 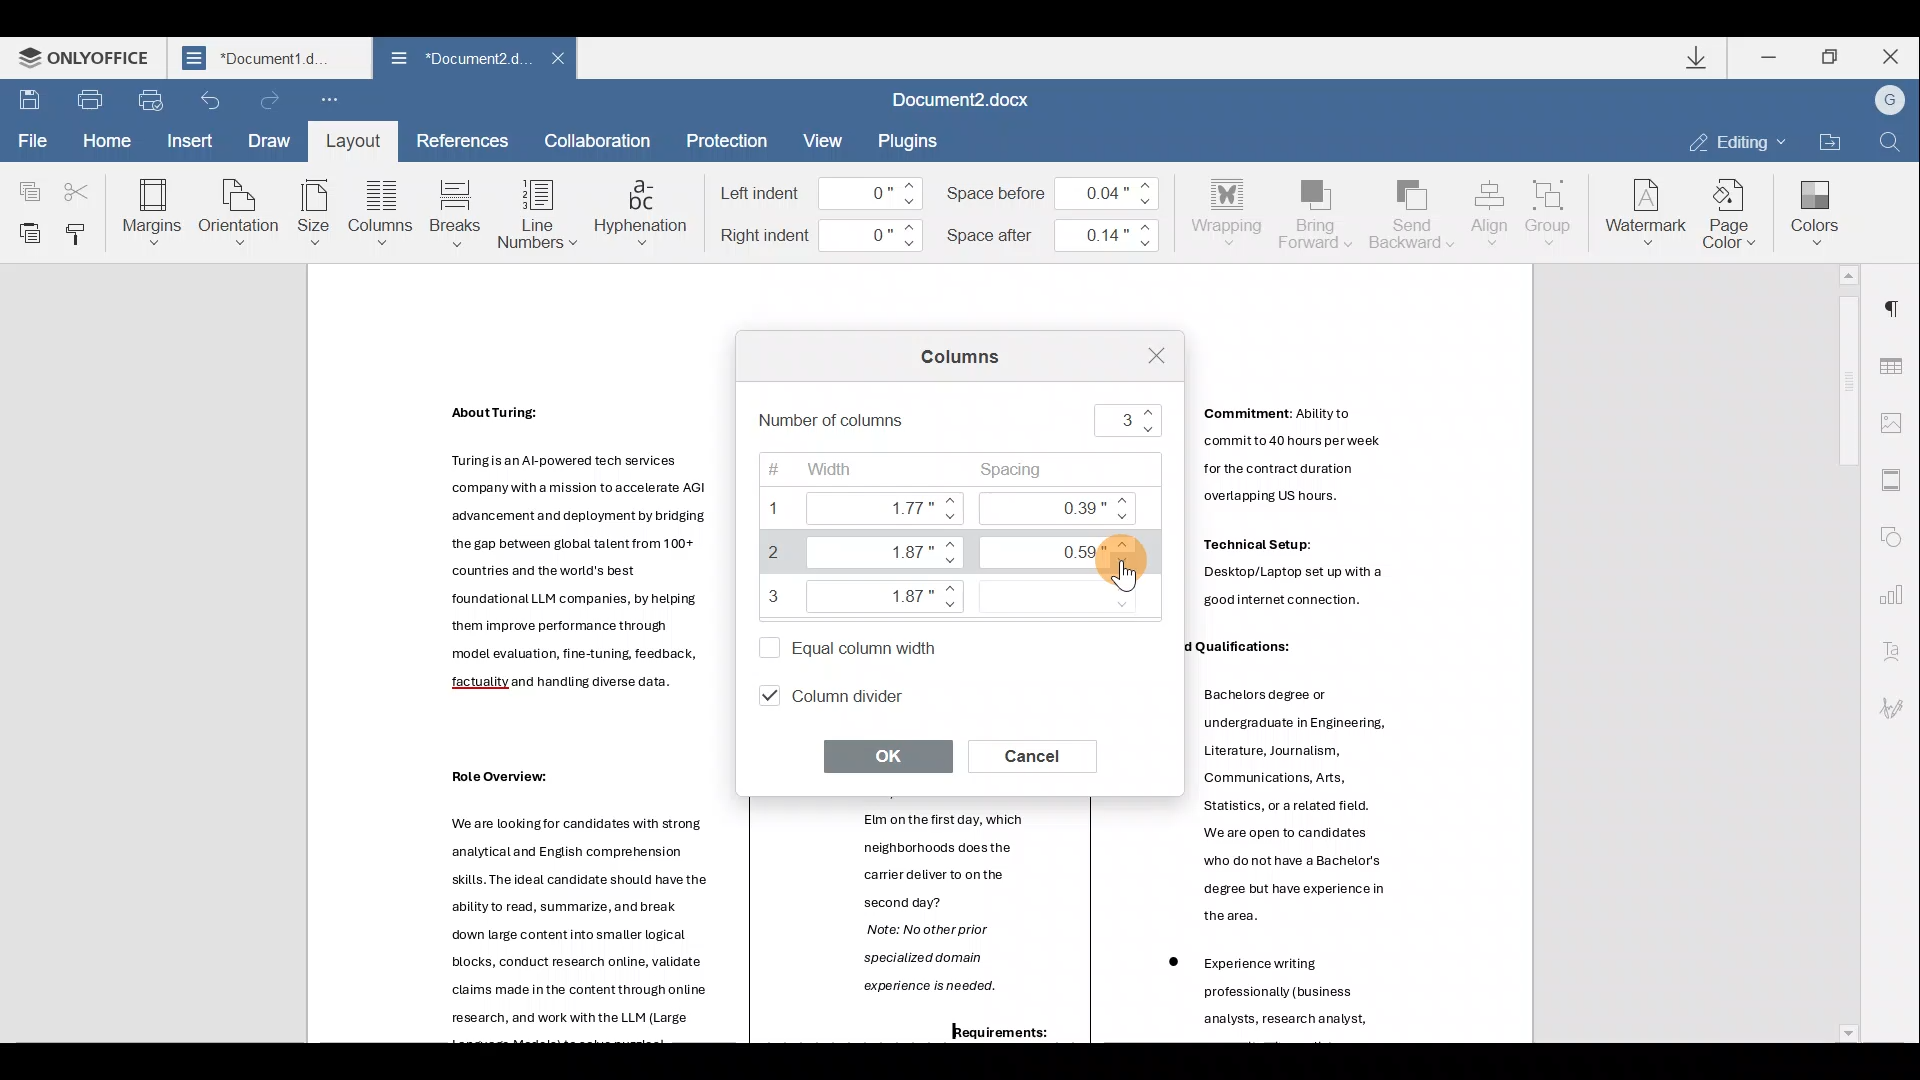 What do you see at coordinates (352, 140) in the screenshot?
I see `Layout` at bounding box center [352, 140].